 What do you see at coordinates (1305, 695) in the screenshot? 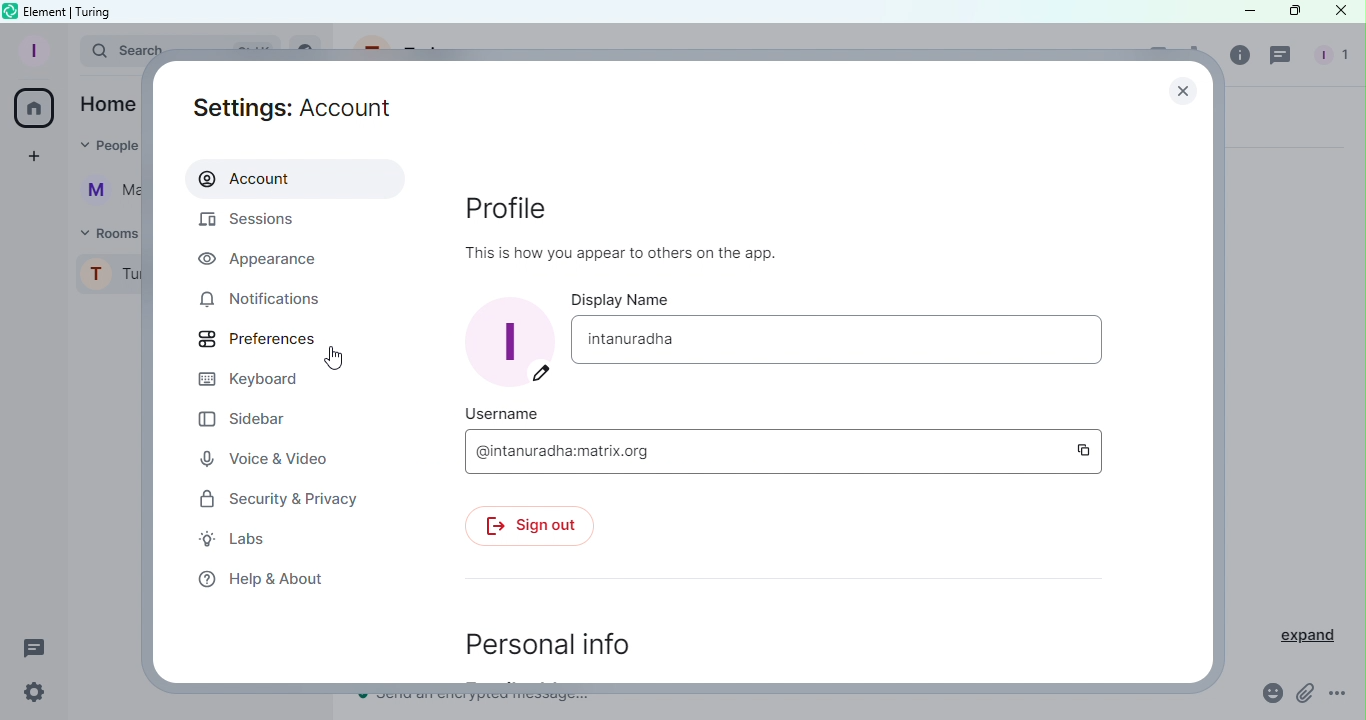
I see `Attachment` at bounding box center [1305, 695].